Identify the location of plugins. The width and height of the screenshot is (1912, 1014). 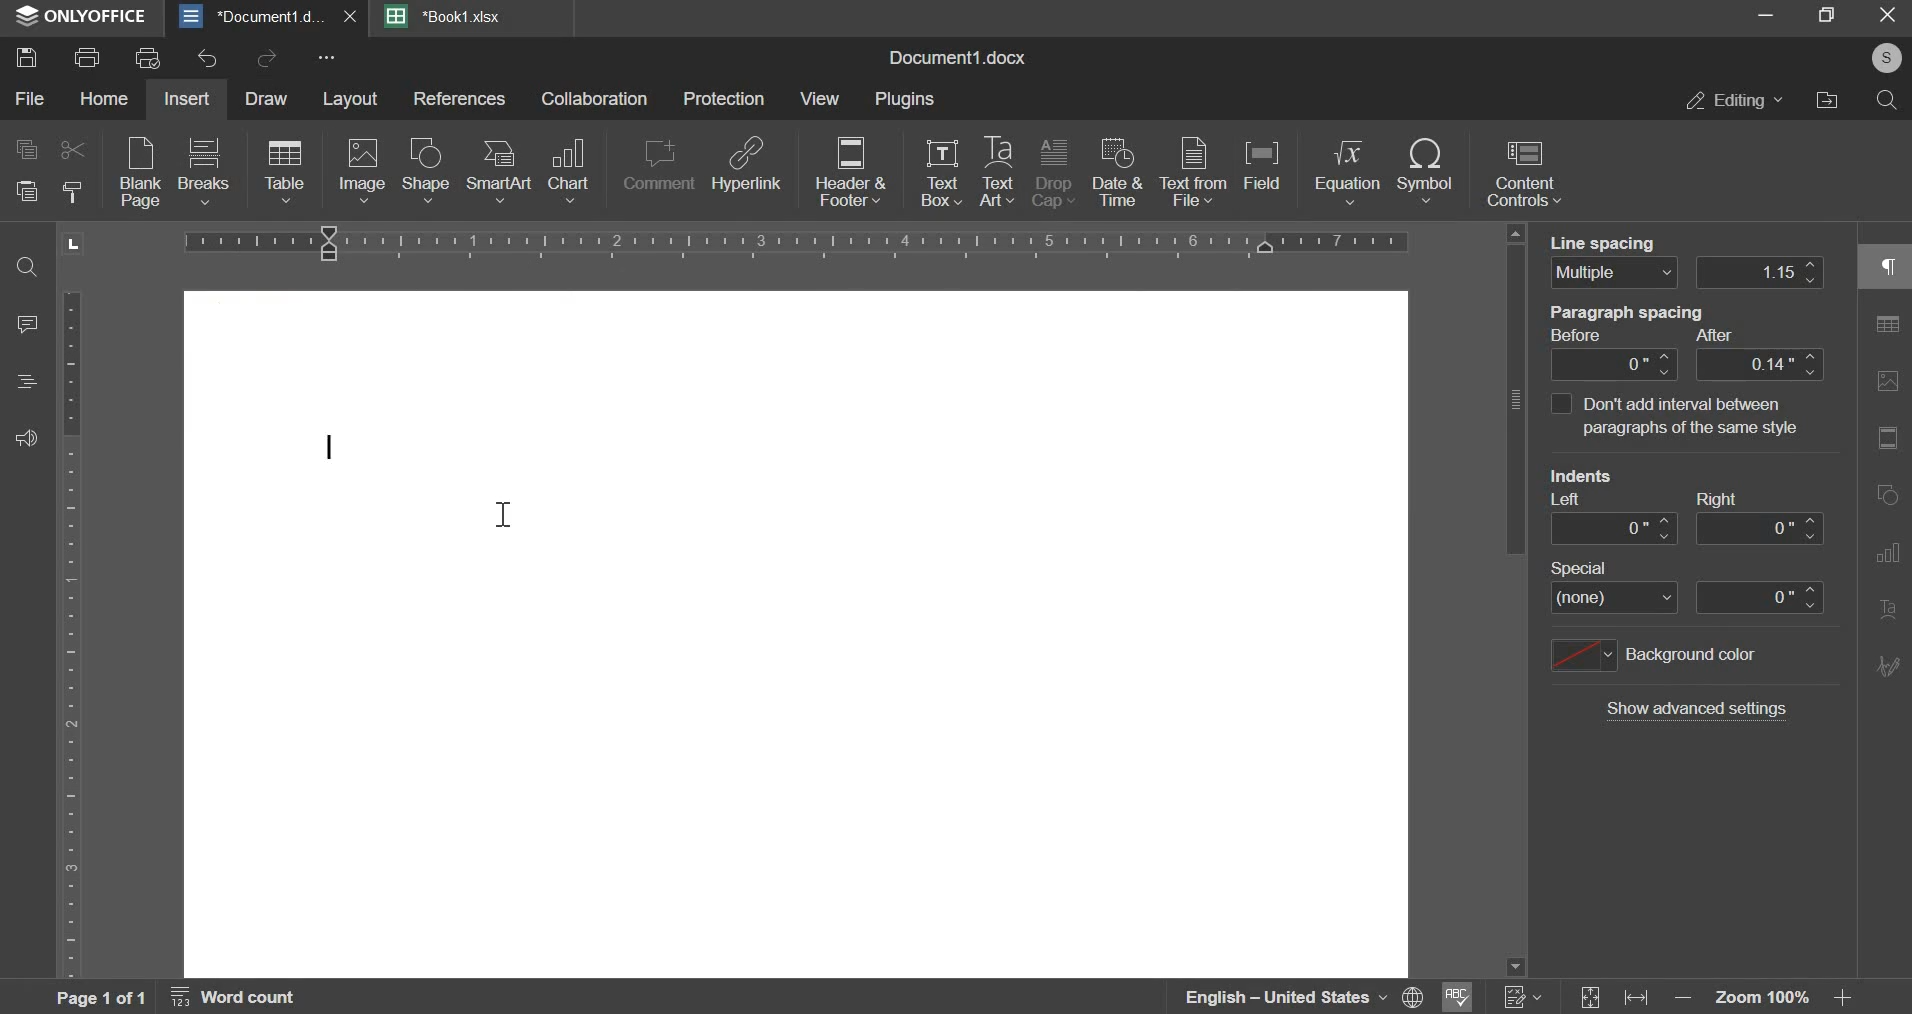
(904, 101).